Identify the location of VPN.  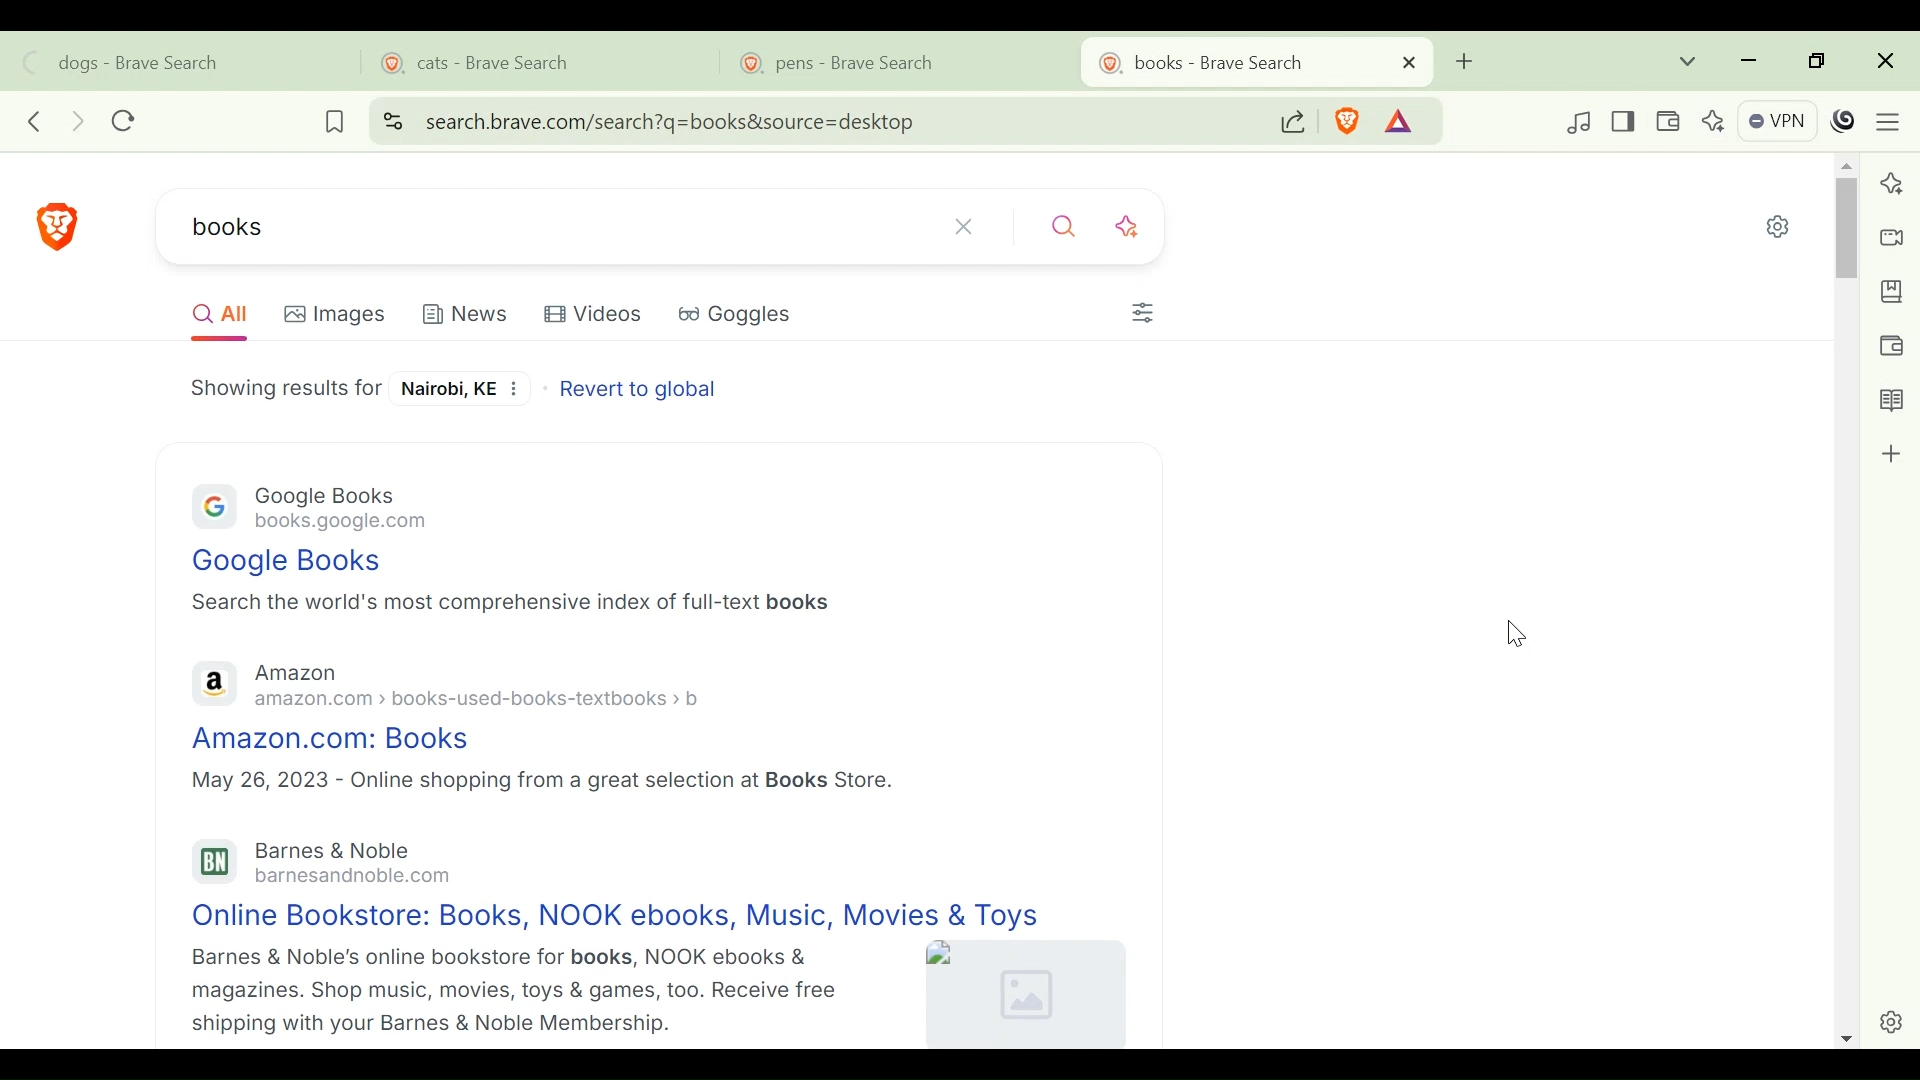
(1774, 120).